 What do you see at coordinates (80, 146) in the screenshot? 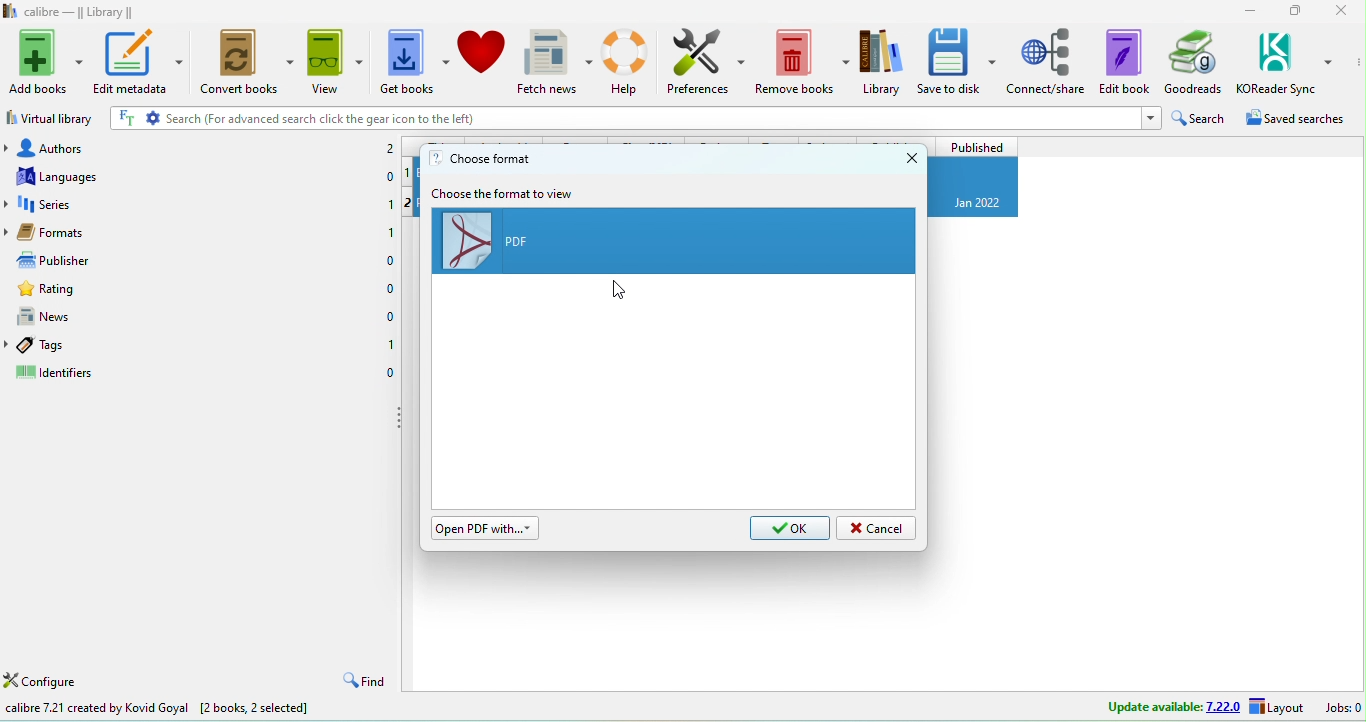
I see `authors` at bounding box center [80, 146].